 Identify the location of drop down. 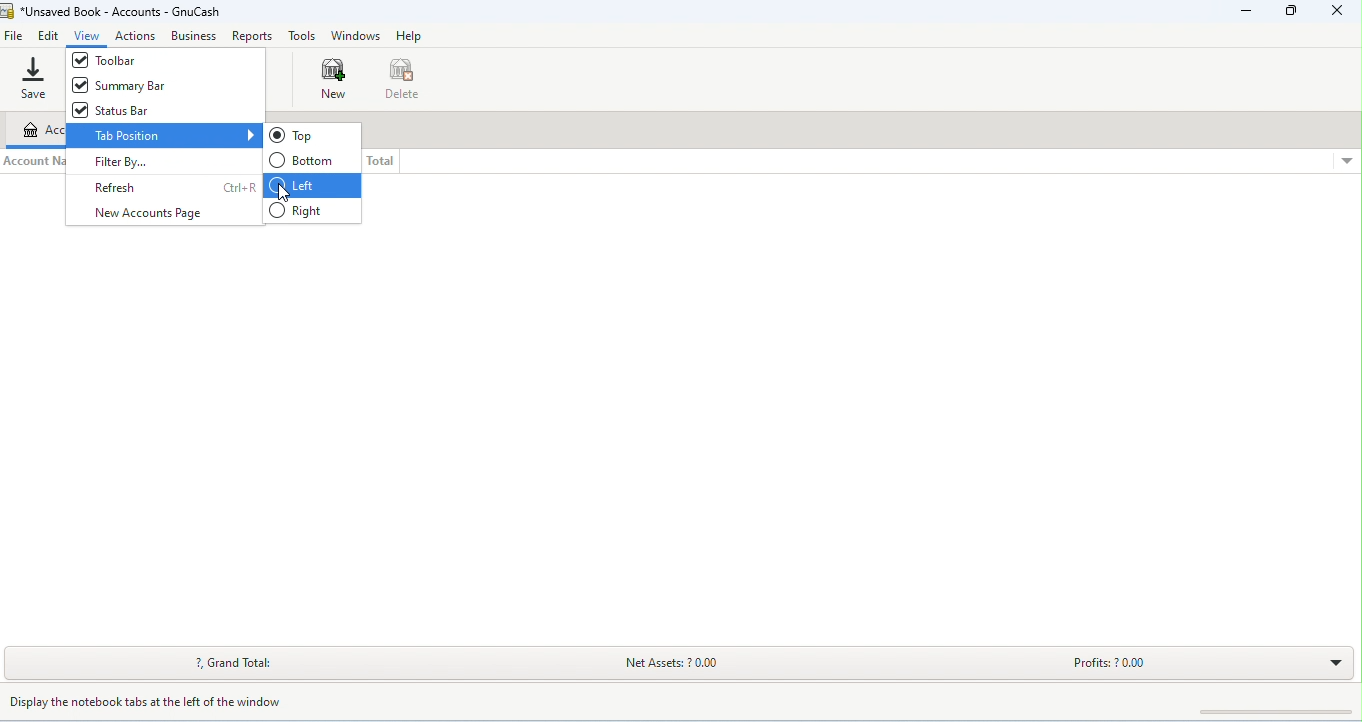
(1334, 661).